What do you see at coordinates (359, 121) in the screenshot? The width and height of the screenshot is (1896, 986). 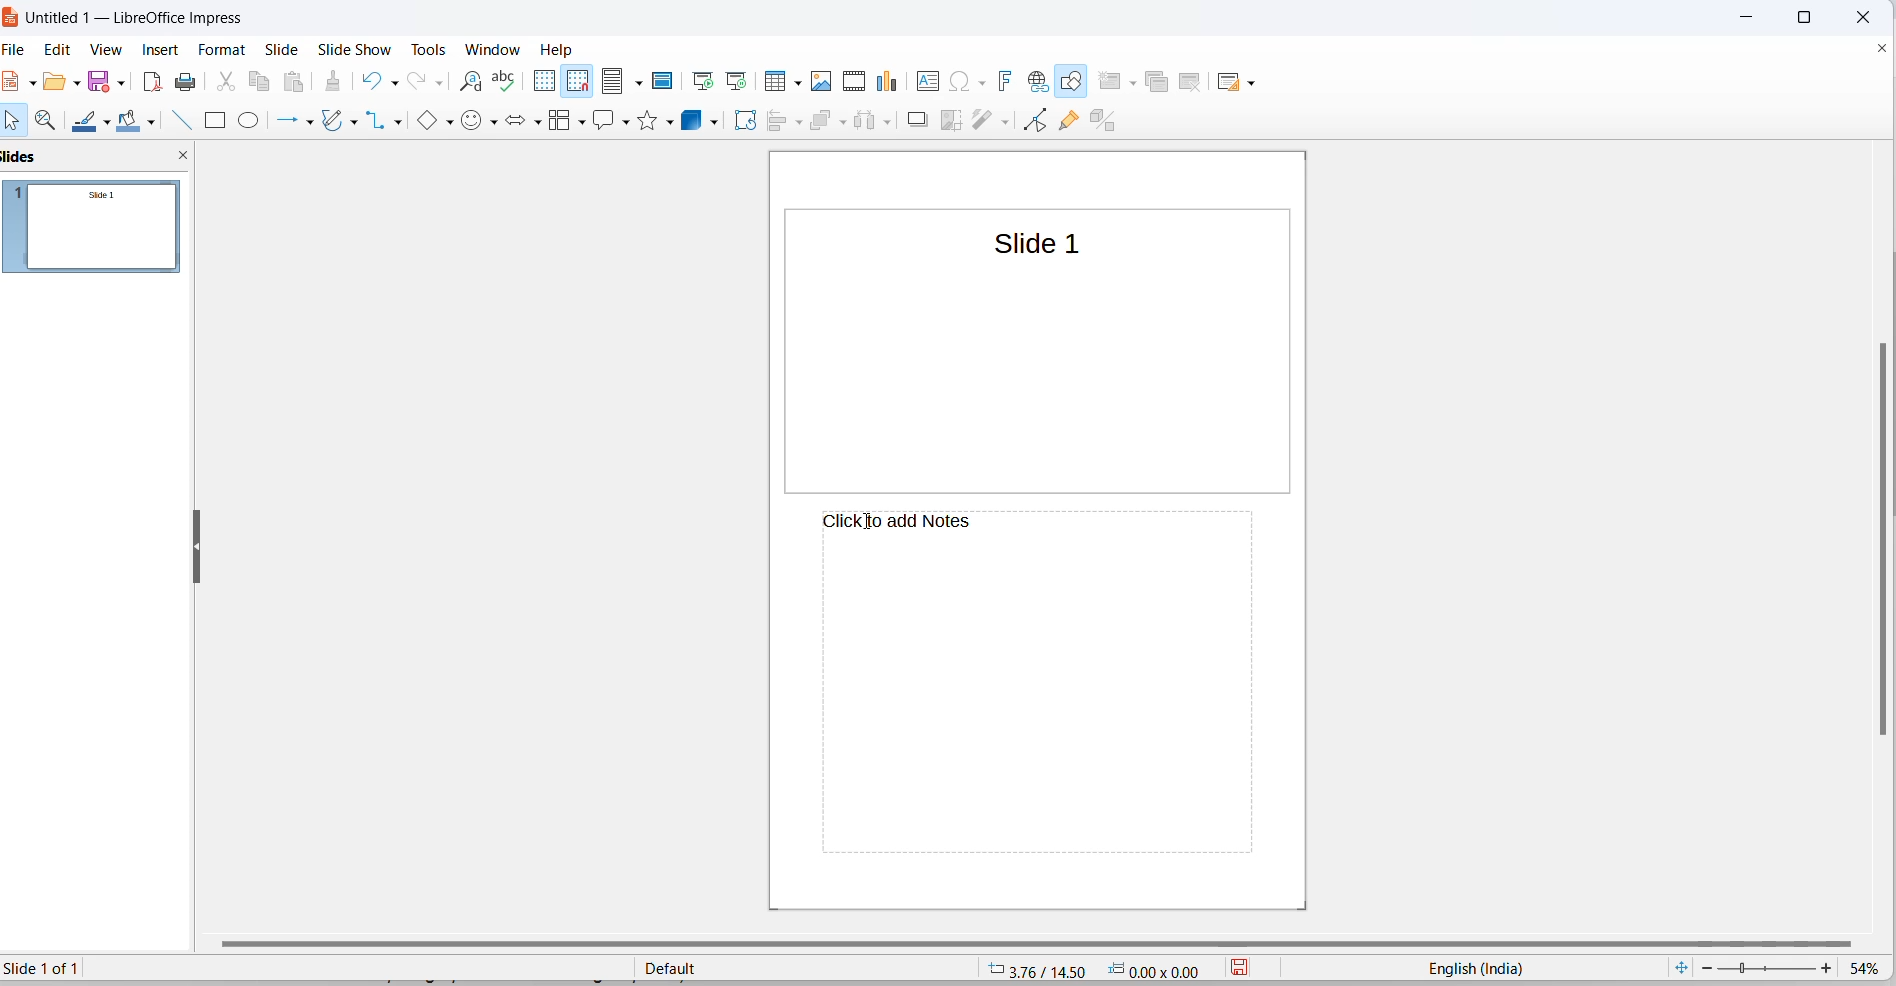 I see `curves and polygons options` at bounding box center [359, 121].